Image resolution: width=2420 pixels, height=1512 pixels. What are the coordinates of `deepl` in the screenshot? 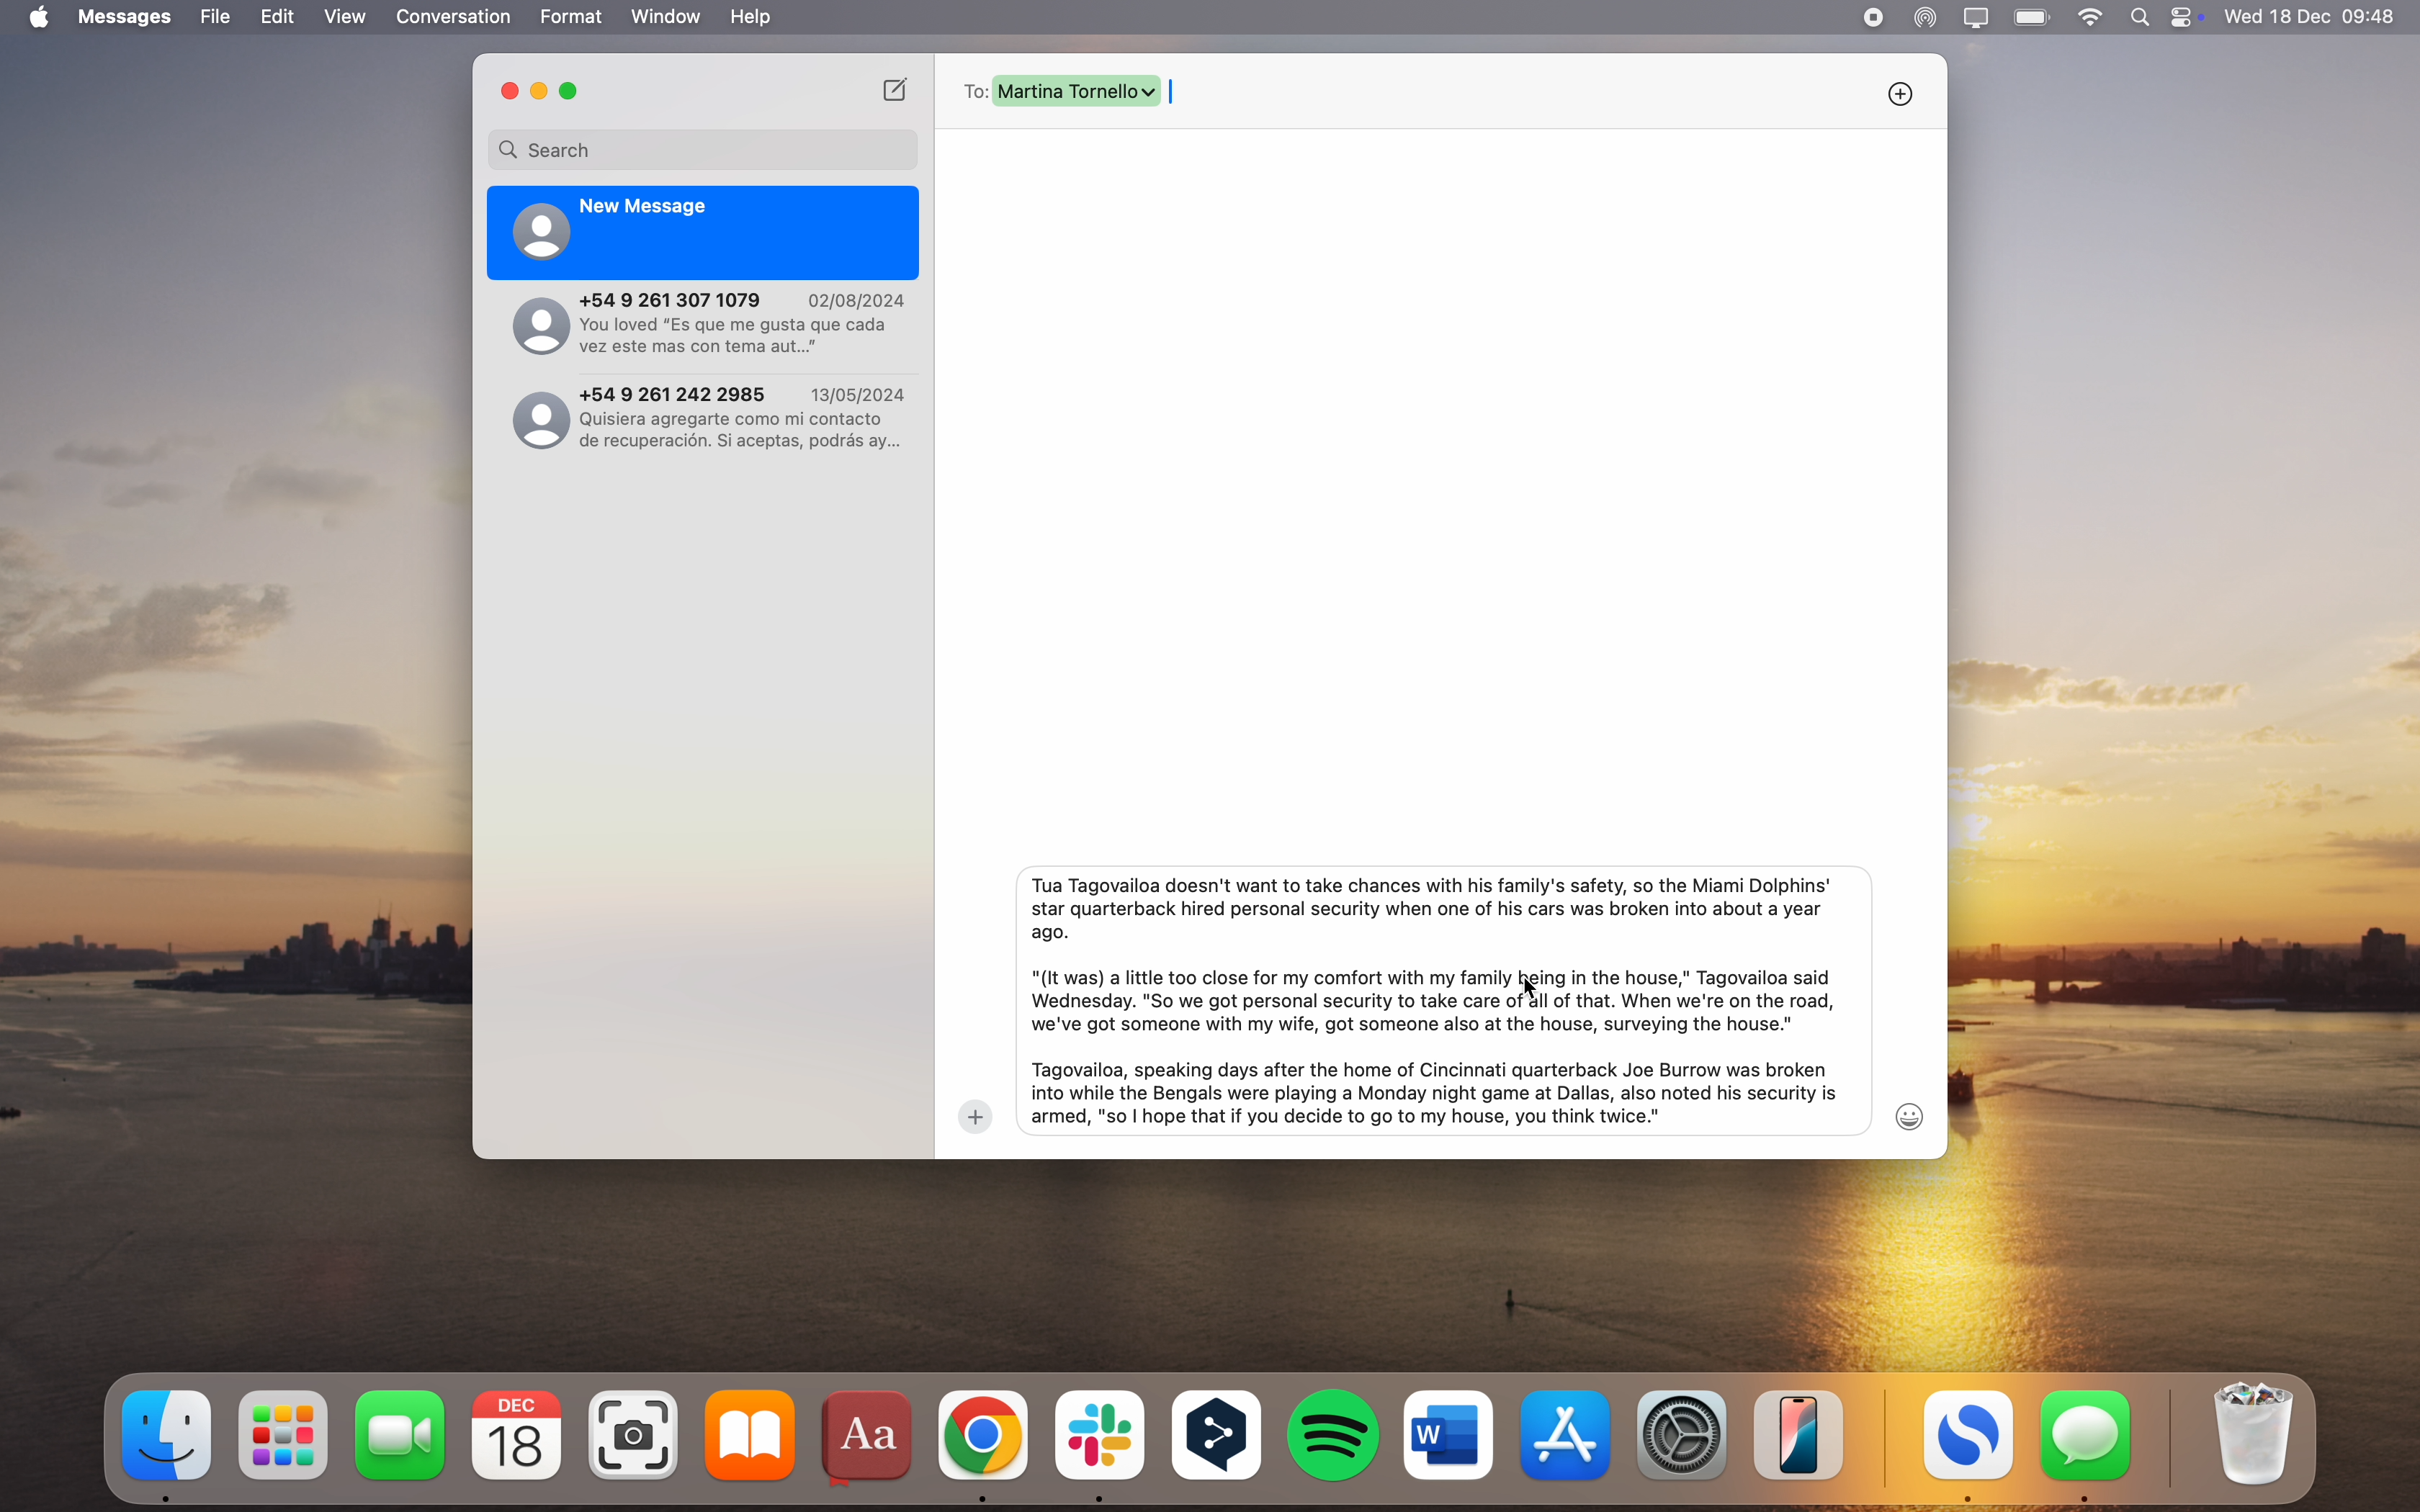 It's located at (1219, 1438).